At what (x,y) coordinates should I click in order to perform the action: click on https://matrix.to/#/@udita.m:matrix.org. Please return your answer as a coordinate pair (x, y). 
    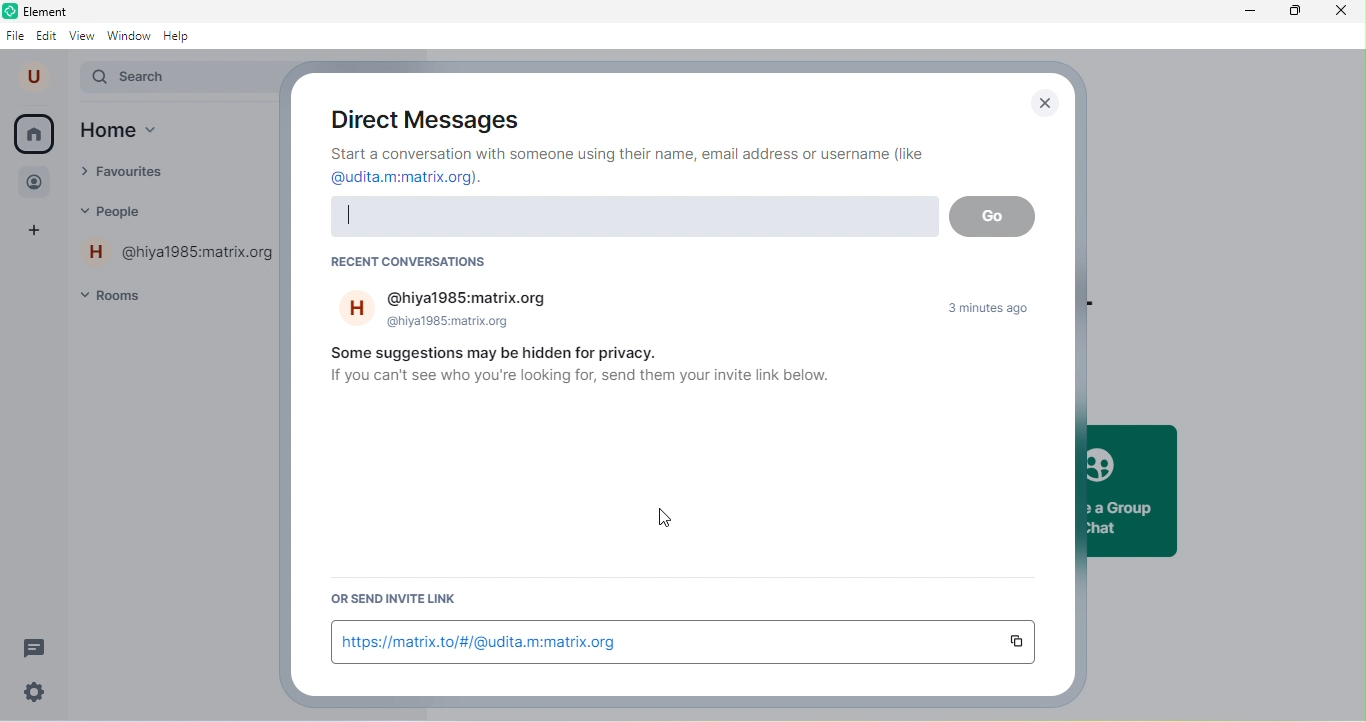
    Looking at the image, I should click on (663, 641).